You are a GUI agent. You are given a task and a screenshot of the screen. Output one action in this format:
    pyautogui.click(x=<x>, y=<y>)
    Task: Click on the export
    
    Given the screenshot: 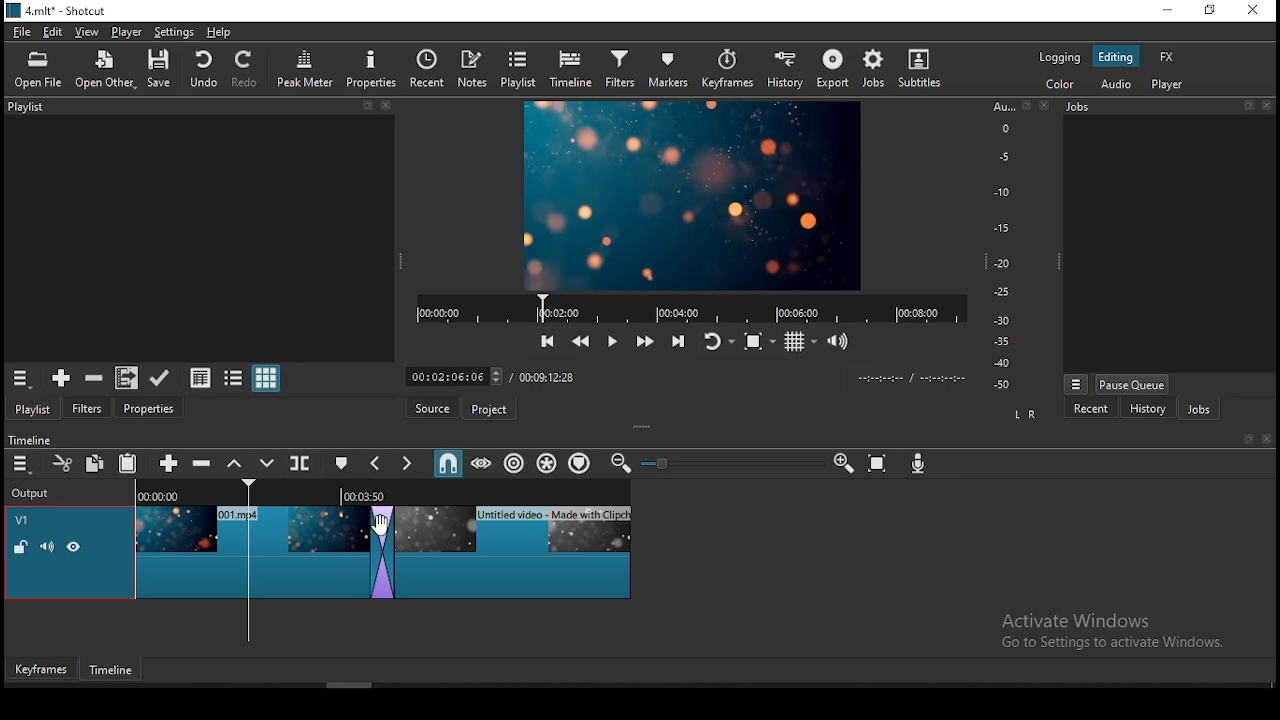 What is the action you would take?
    pyautogui.click(x=830, y=70)
    